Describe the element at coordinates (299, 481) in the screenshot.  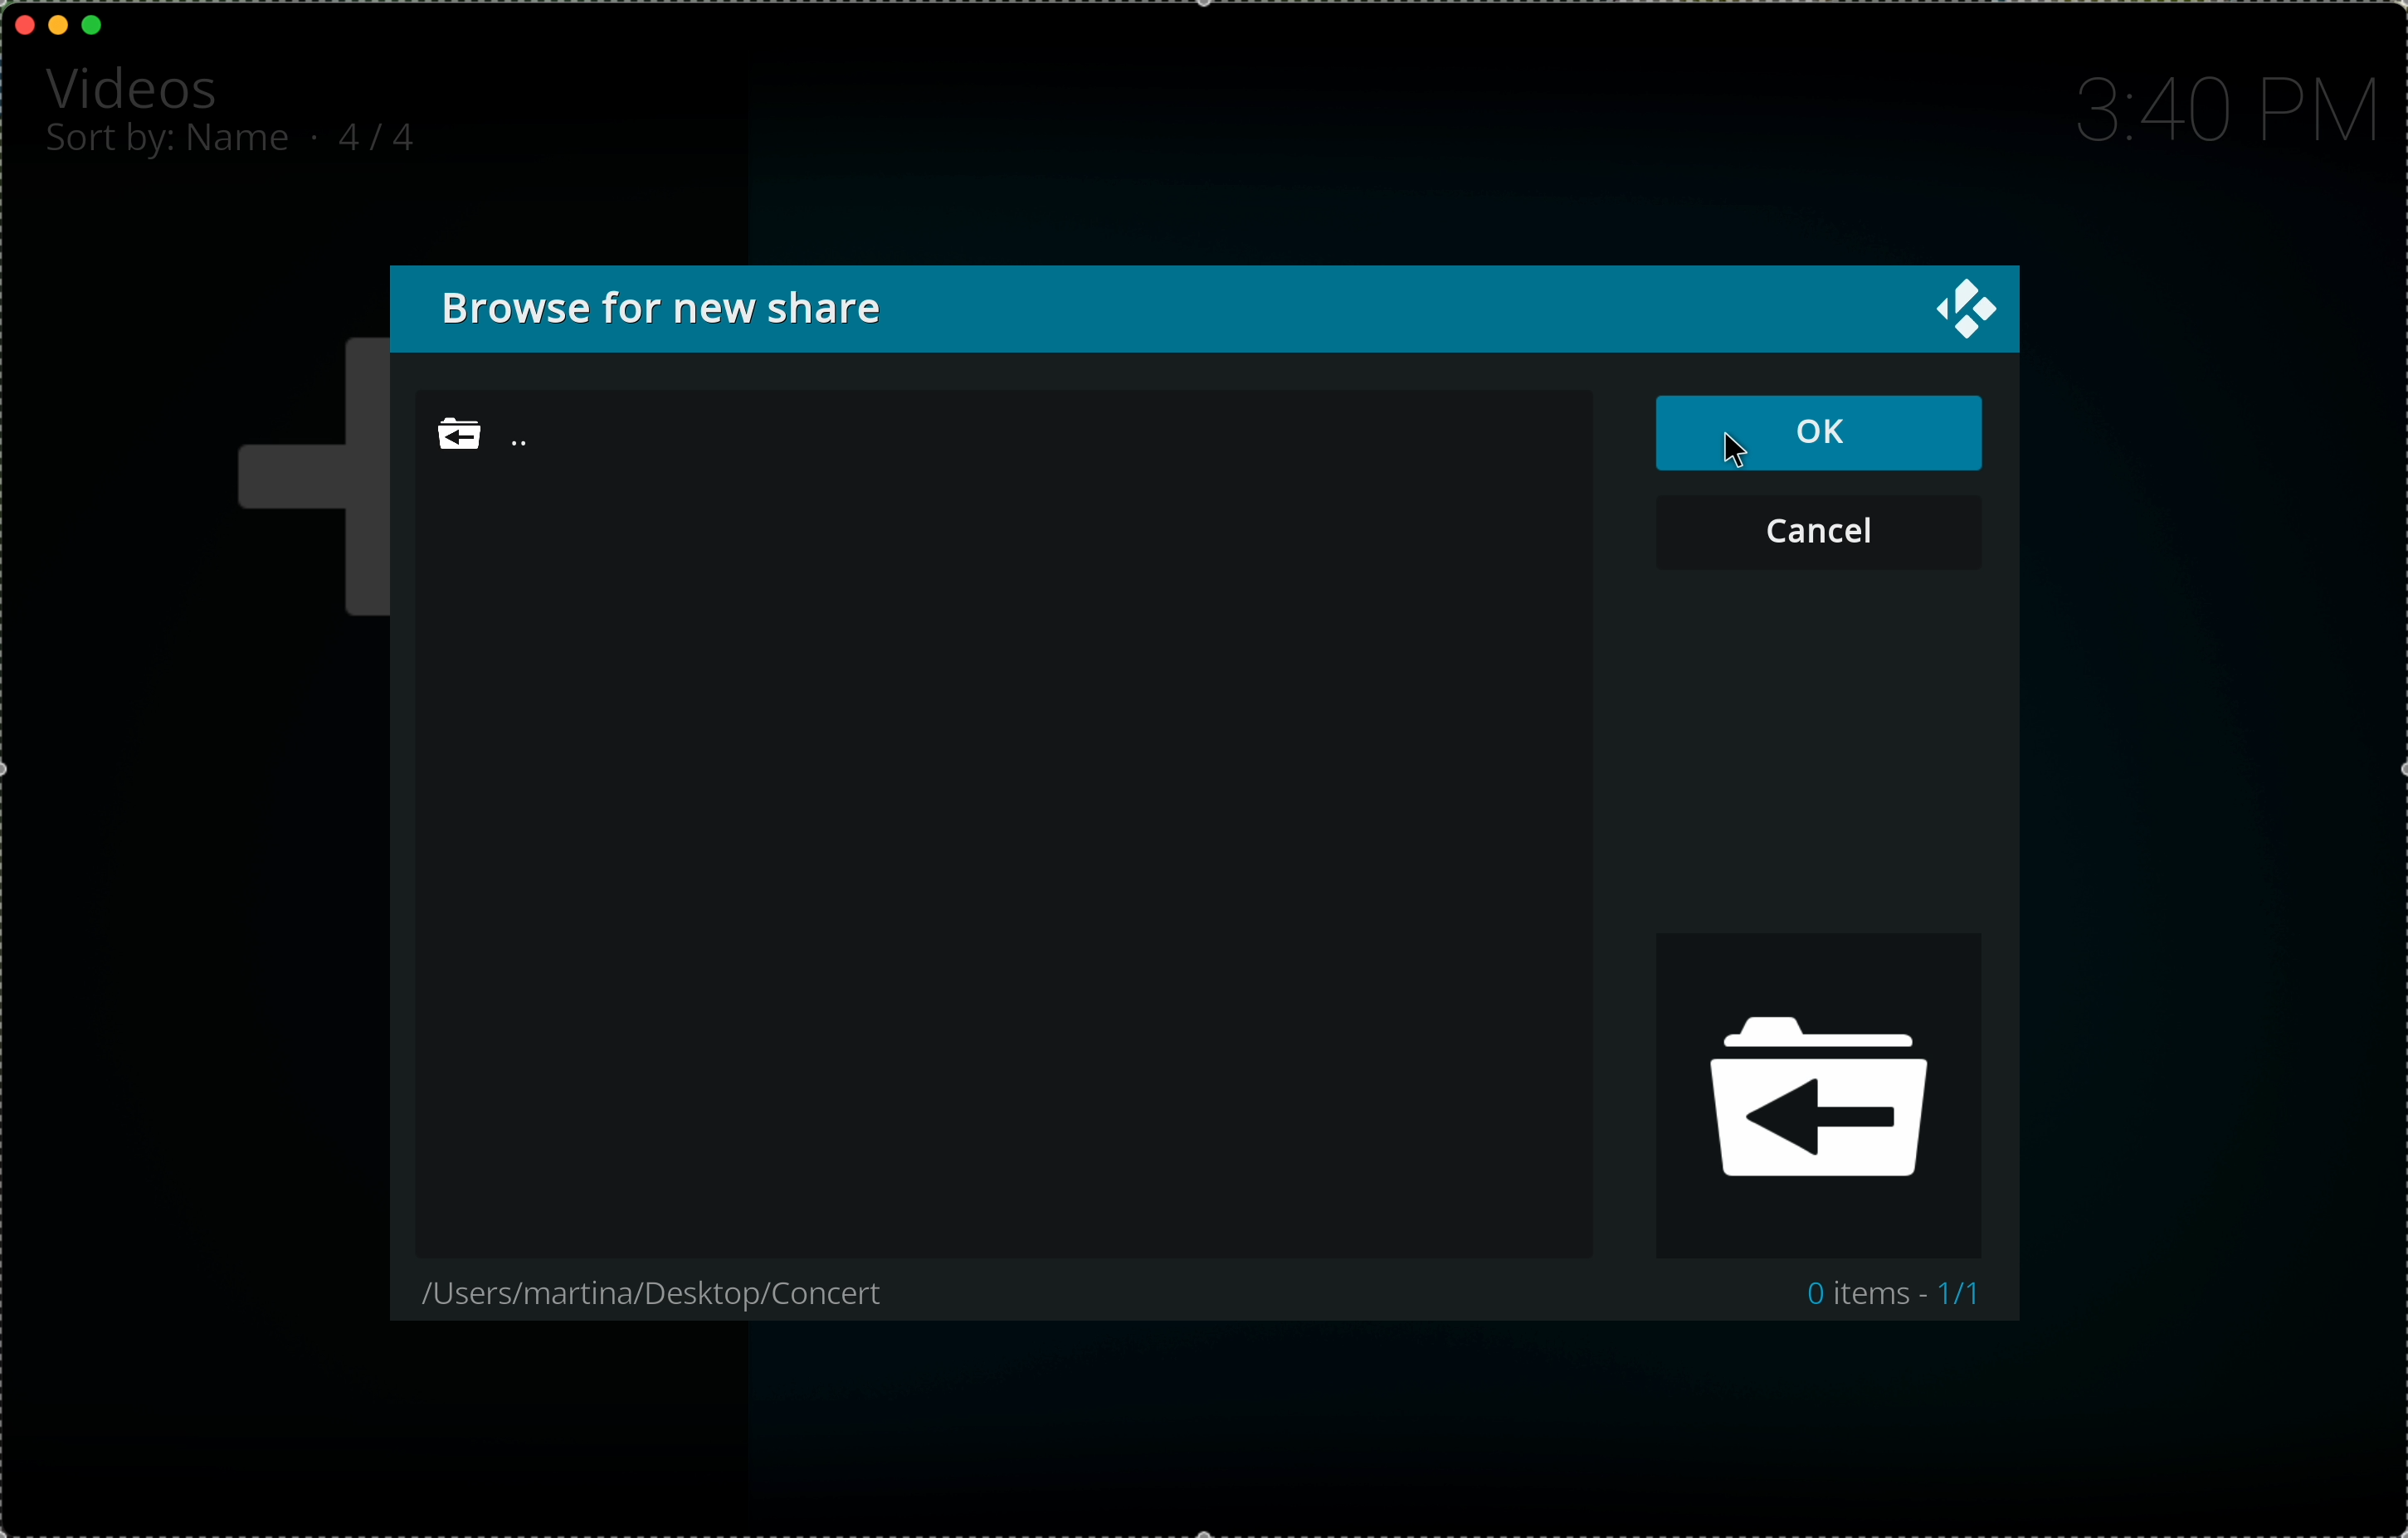
I see `plus icon` at that location.